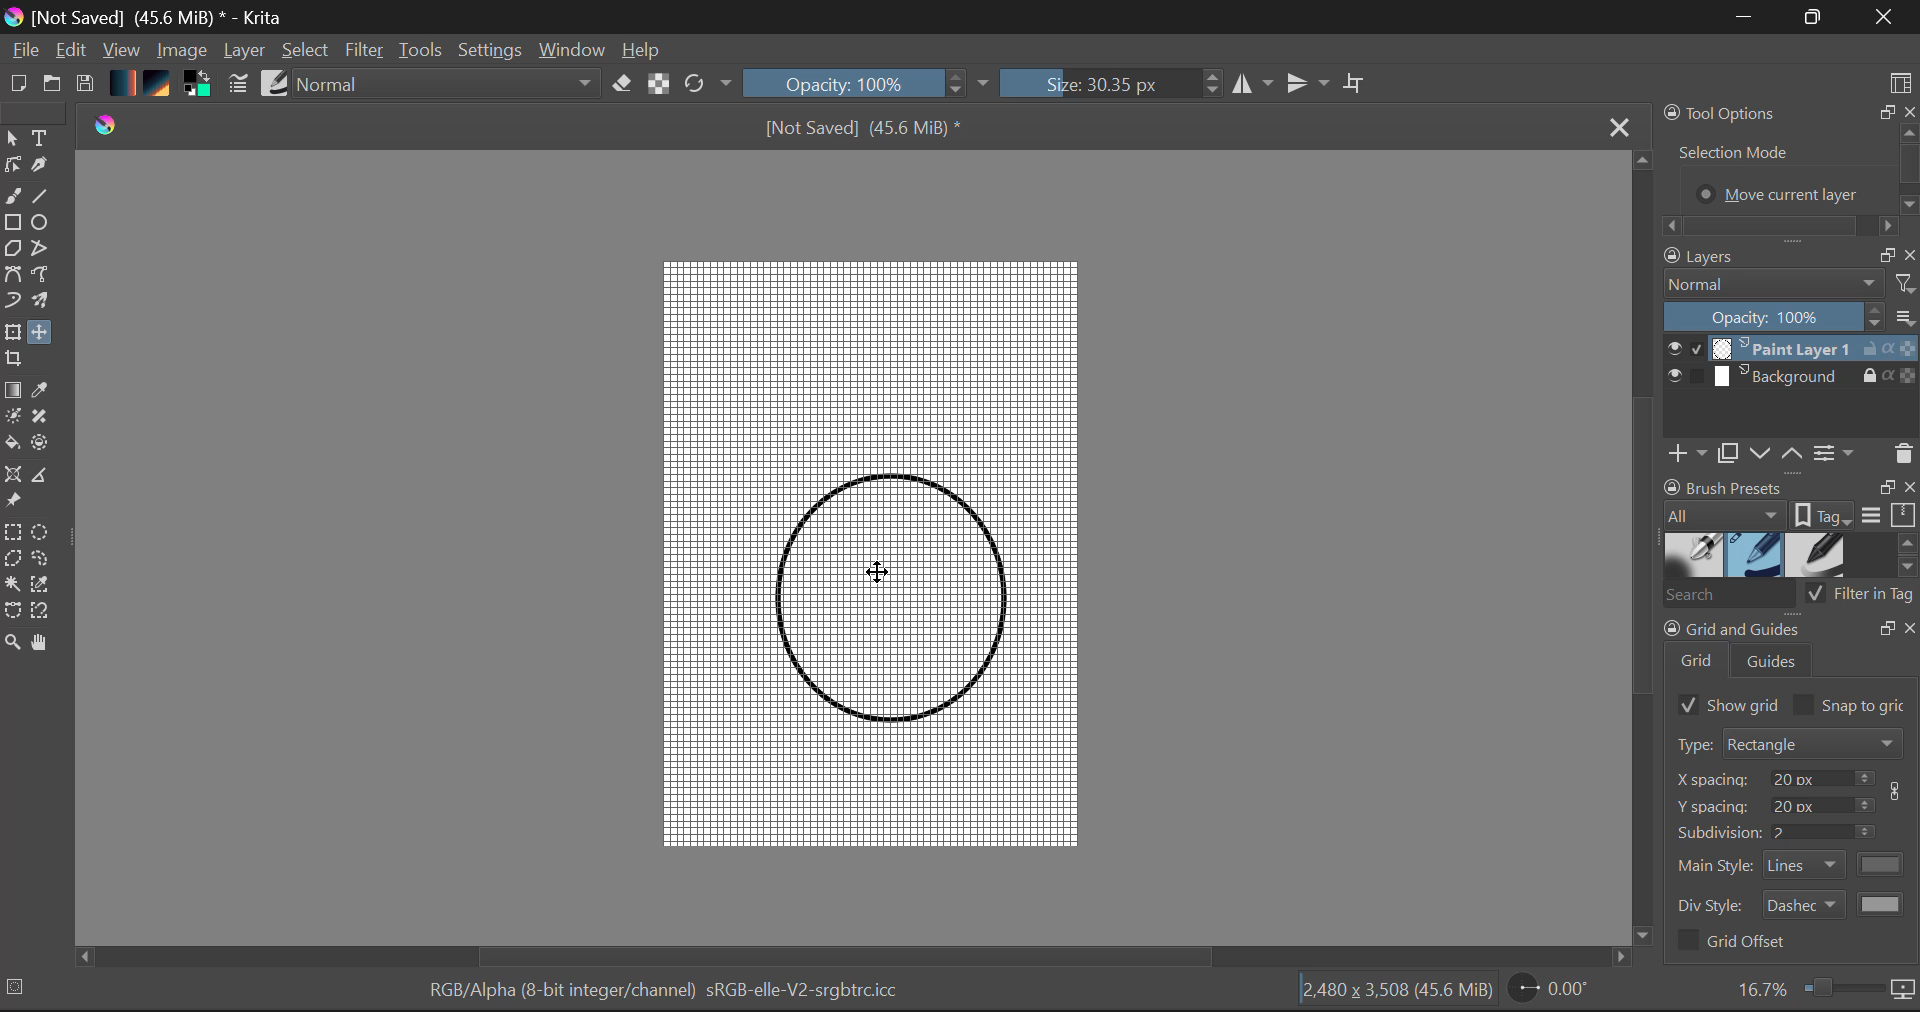  I want to click on Lock Alpha, so click(658, 85).